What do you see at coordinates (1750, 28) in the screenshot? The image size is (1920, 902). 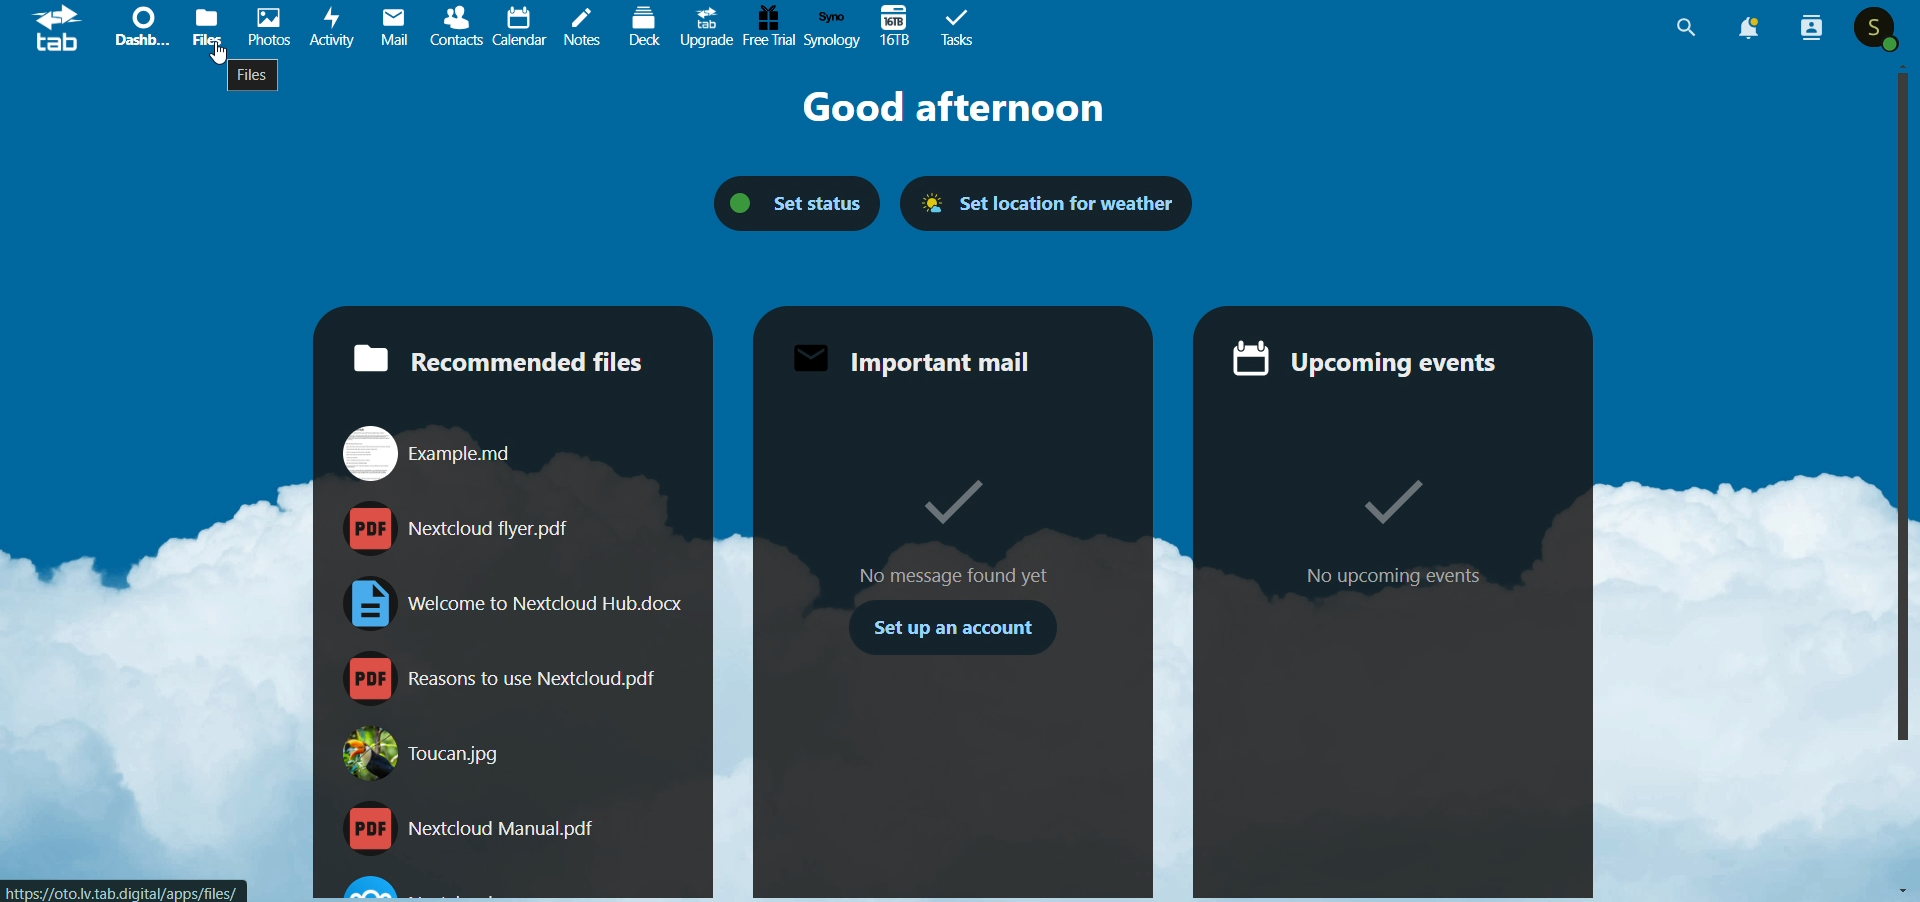 I see `notification` at bounding box center [1750, 28].